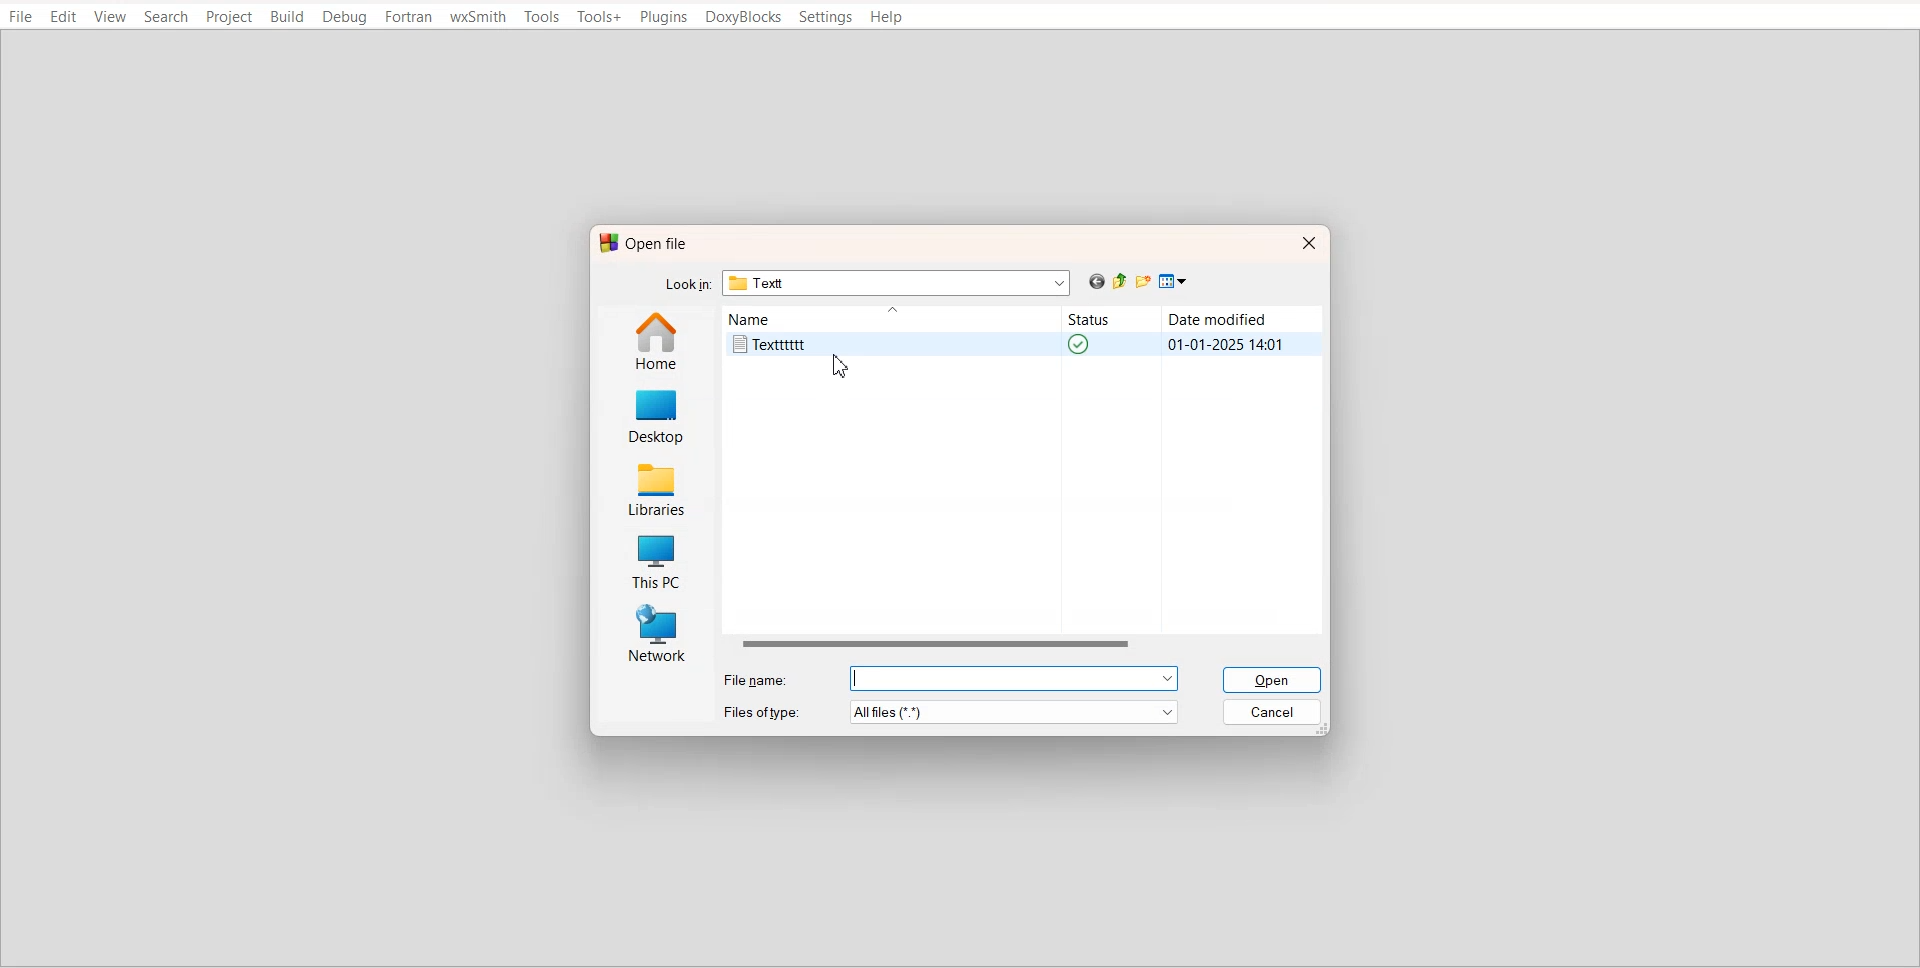 This screenshot has height=968, width=1920. What do you see at coordinates (111, 16) in the screenshot?
I see `View` at bounding box center [111, 16].